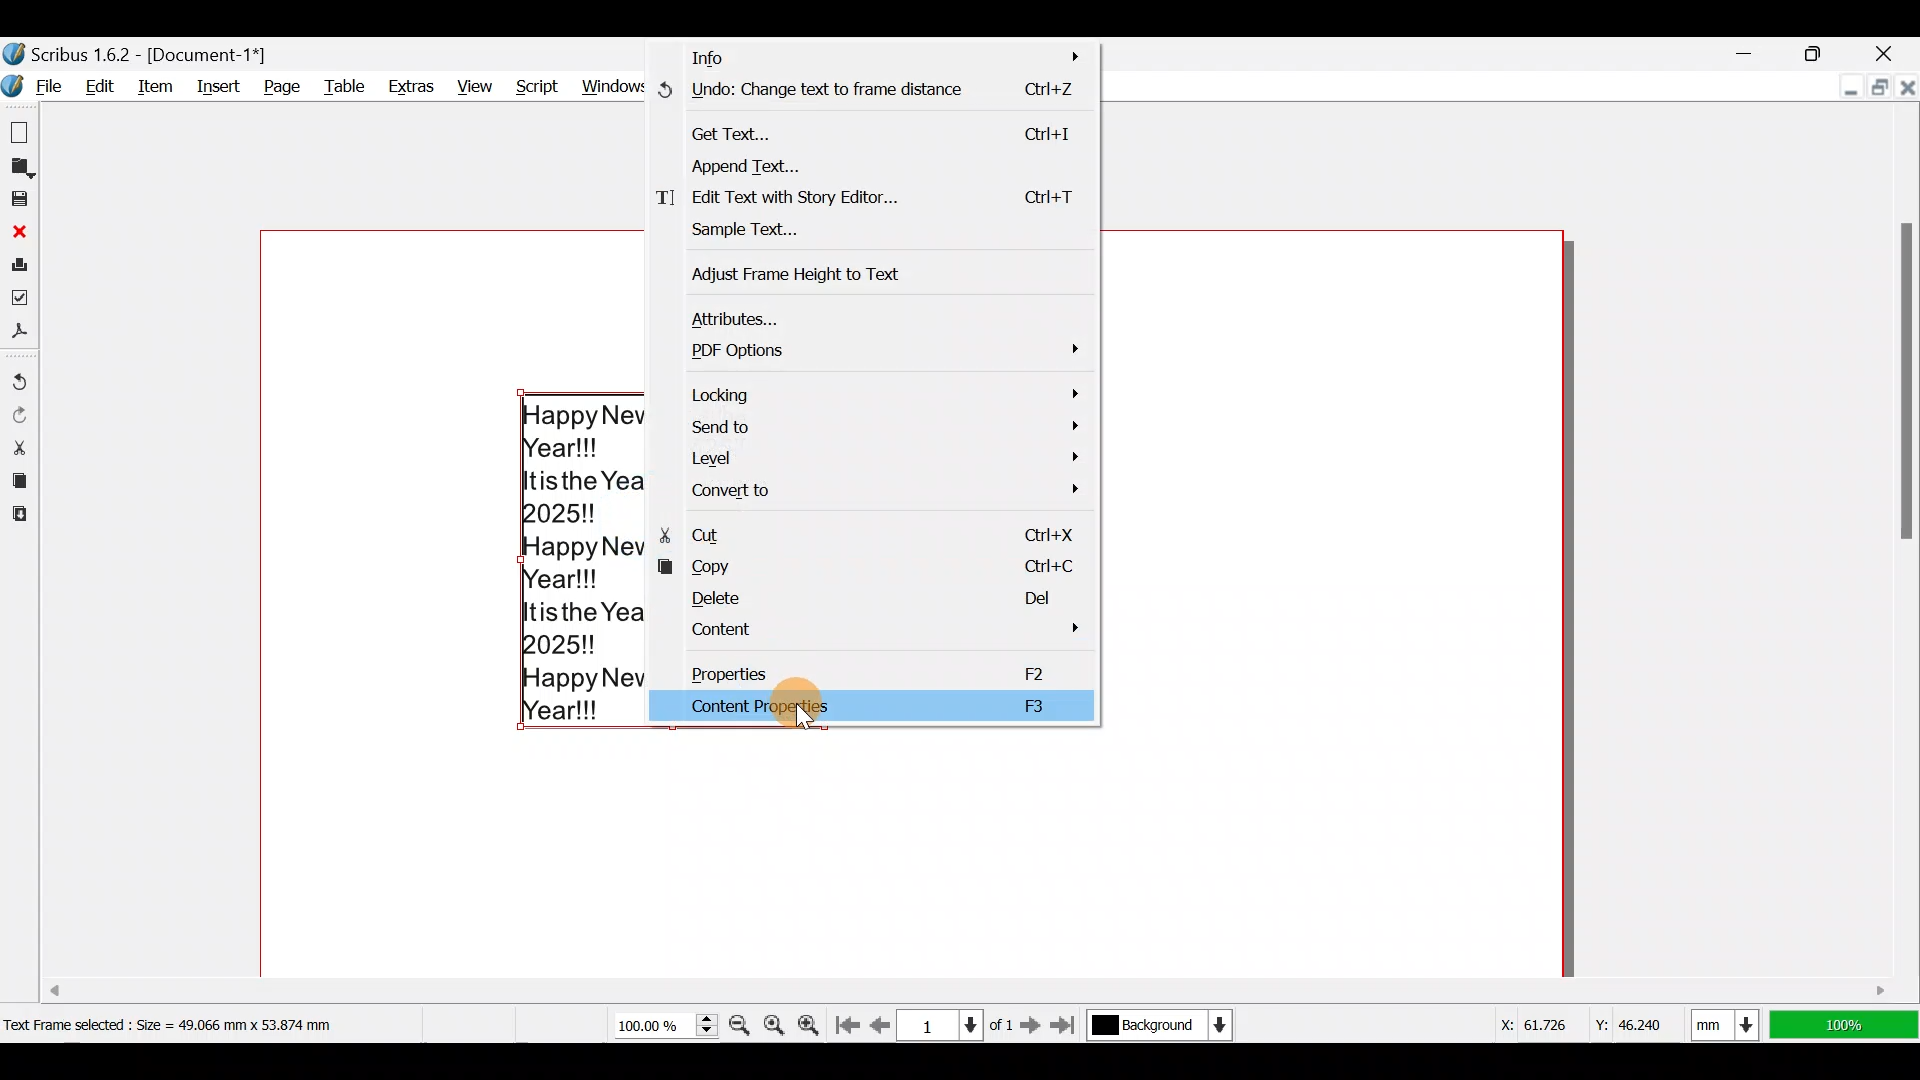 This screenshot has width=1920, height=1080. Describe the element at coordinates (1876, 90) in the screenshot. I see `Maximize` at that location.